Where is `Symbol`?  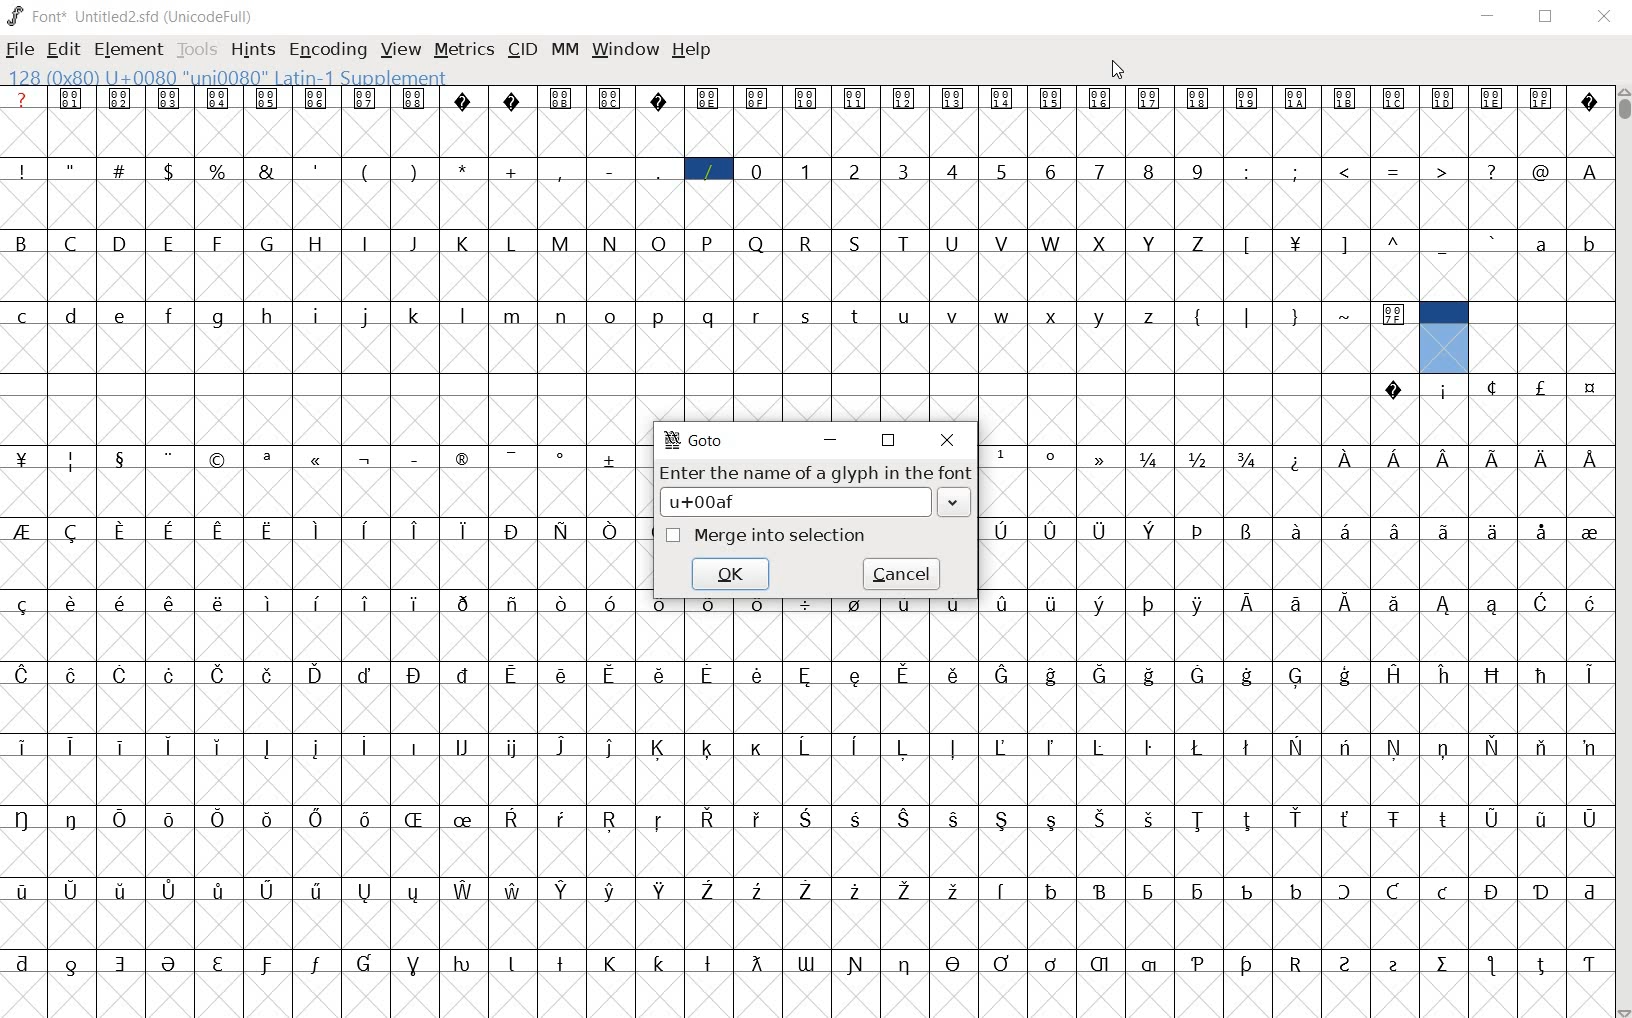
Symbol is located at coordinates (319, 603).